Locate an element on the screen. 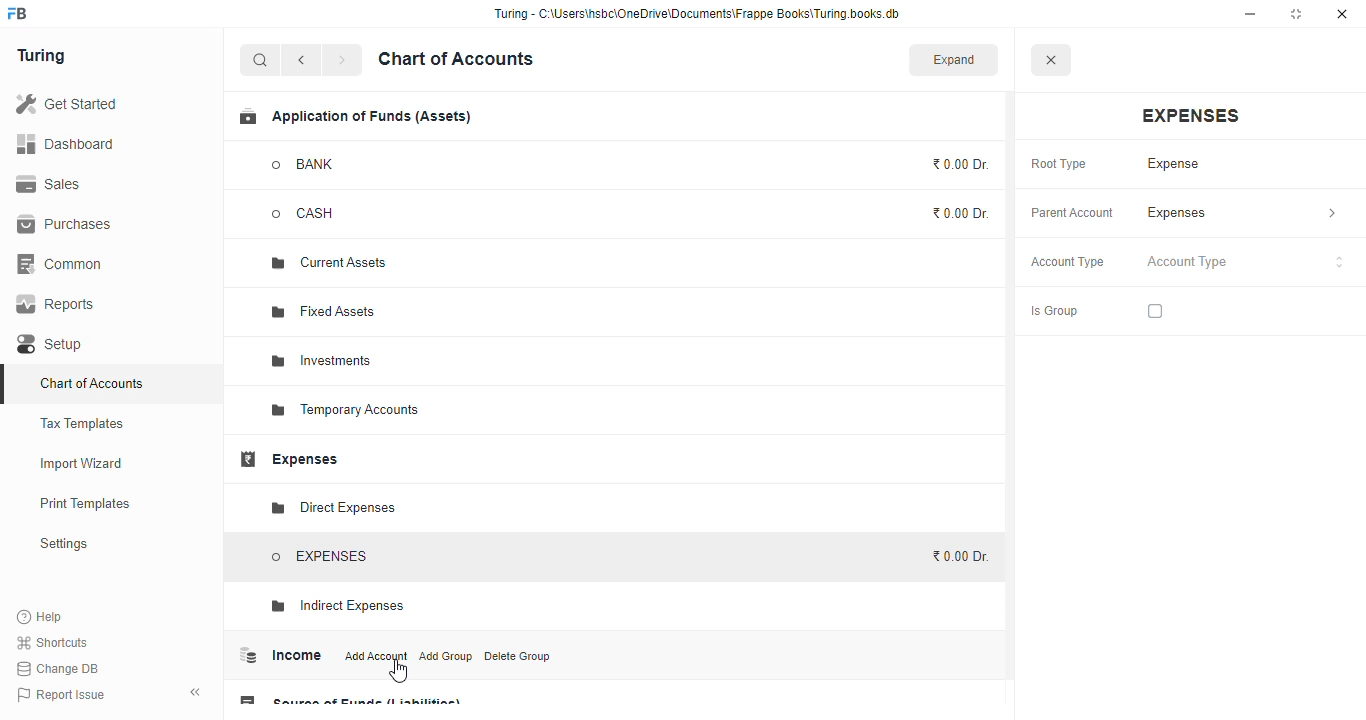 The image size is (1366, 720). source of funds (liabilities) is located at coordinates (349, 696).